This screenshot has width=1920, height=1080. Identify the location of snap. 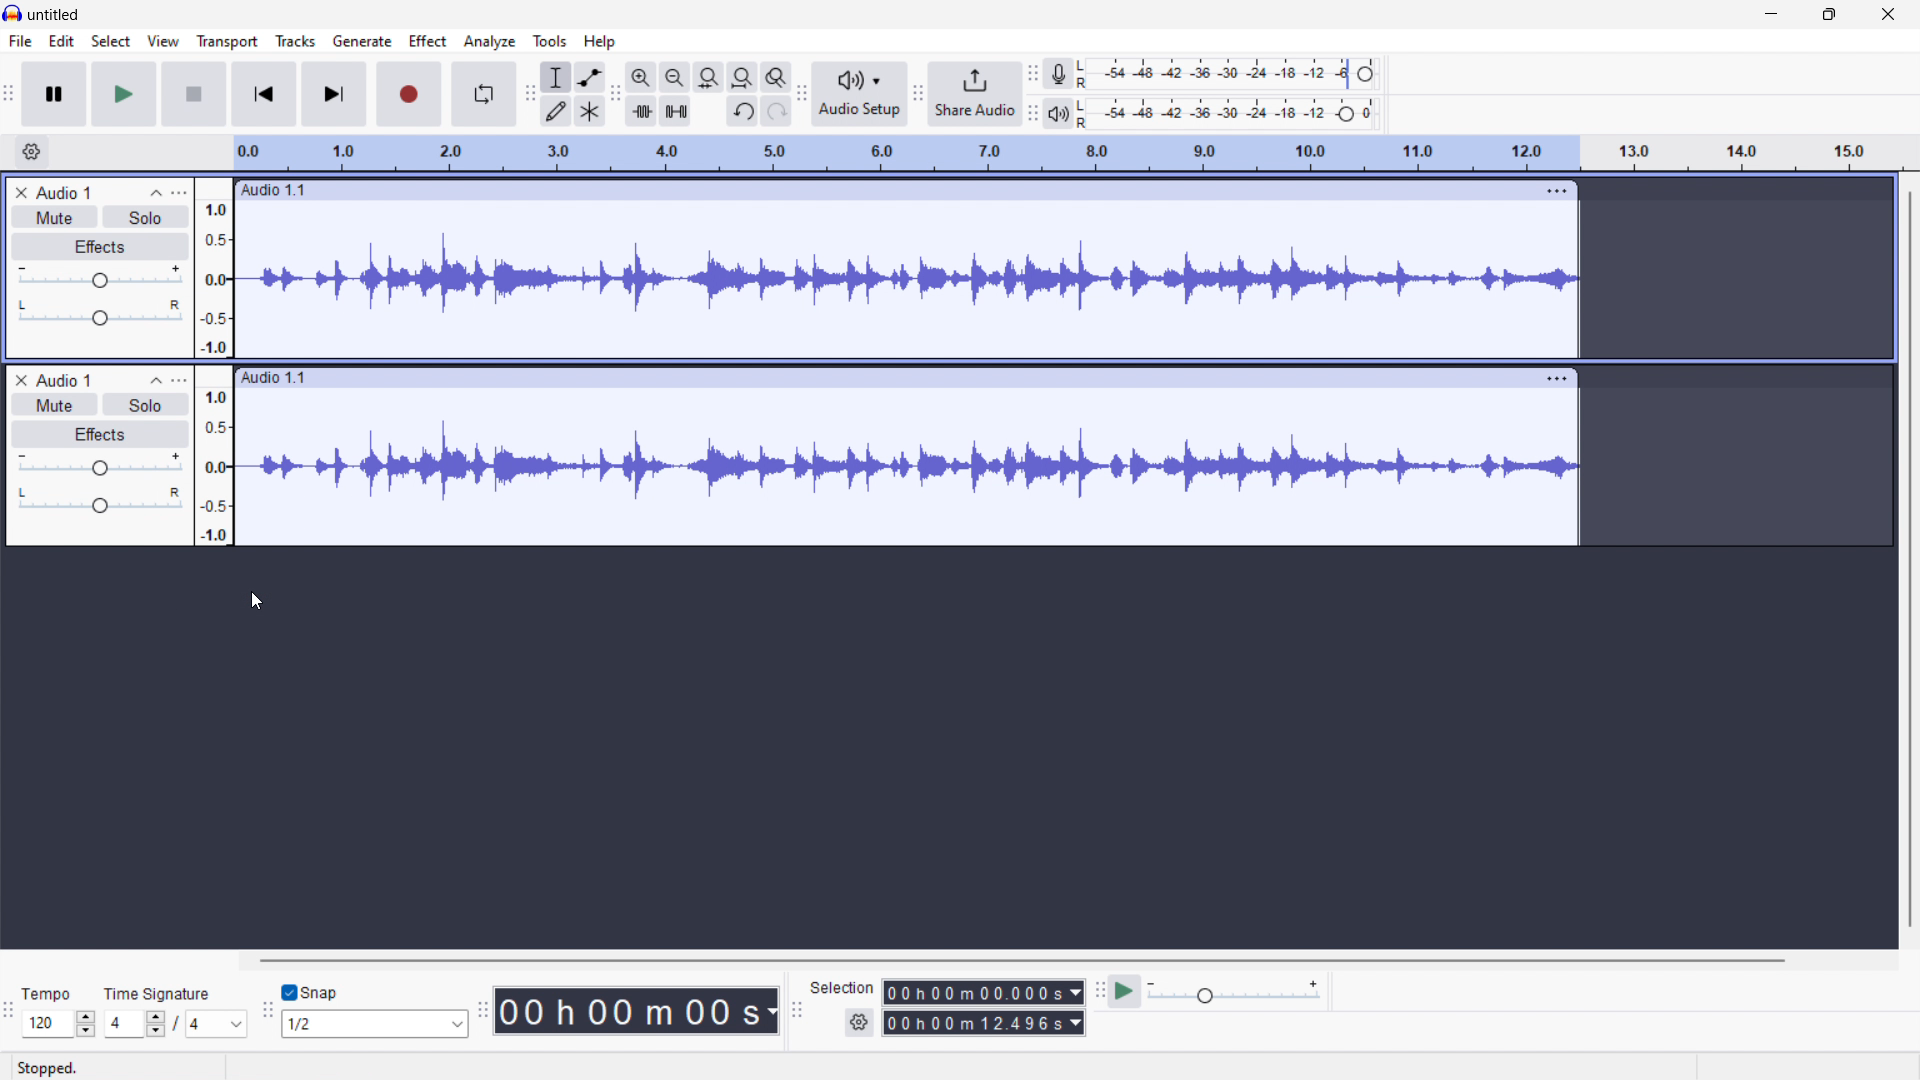
(326, 994).